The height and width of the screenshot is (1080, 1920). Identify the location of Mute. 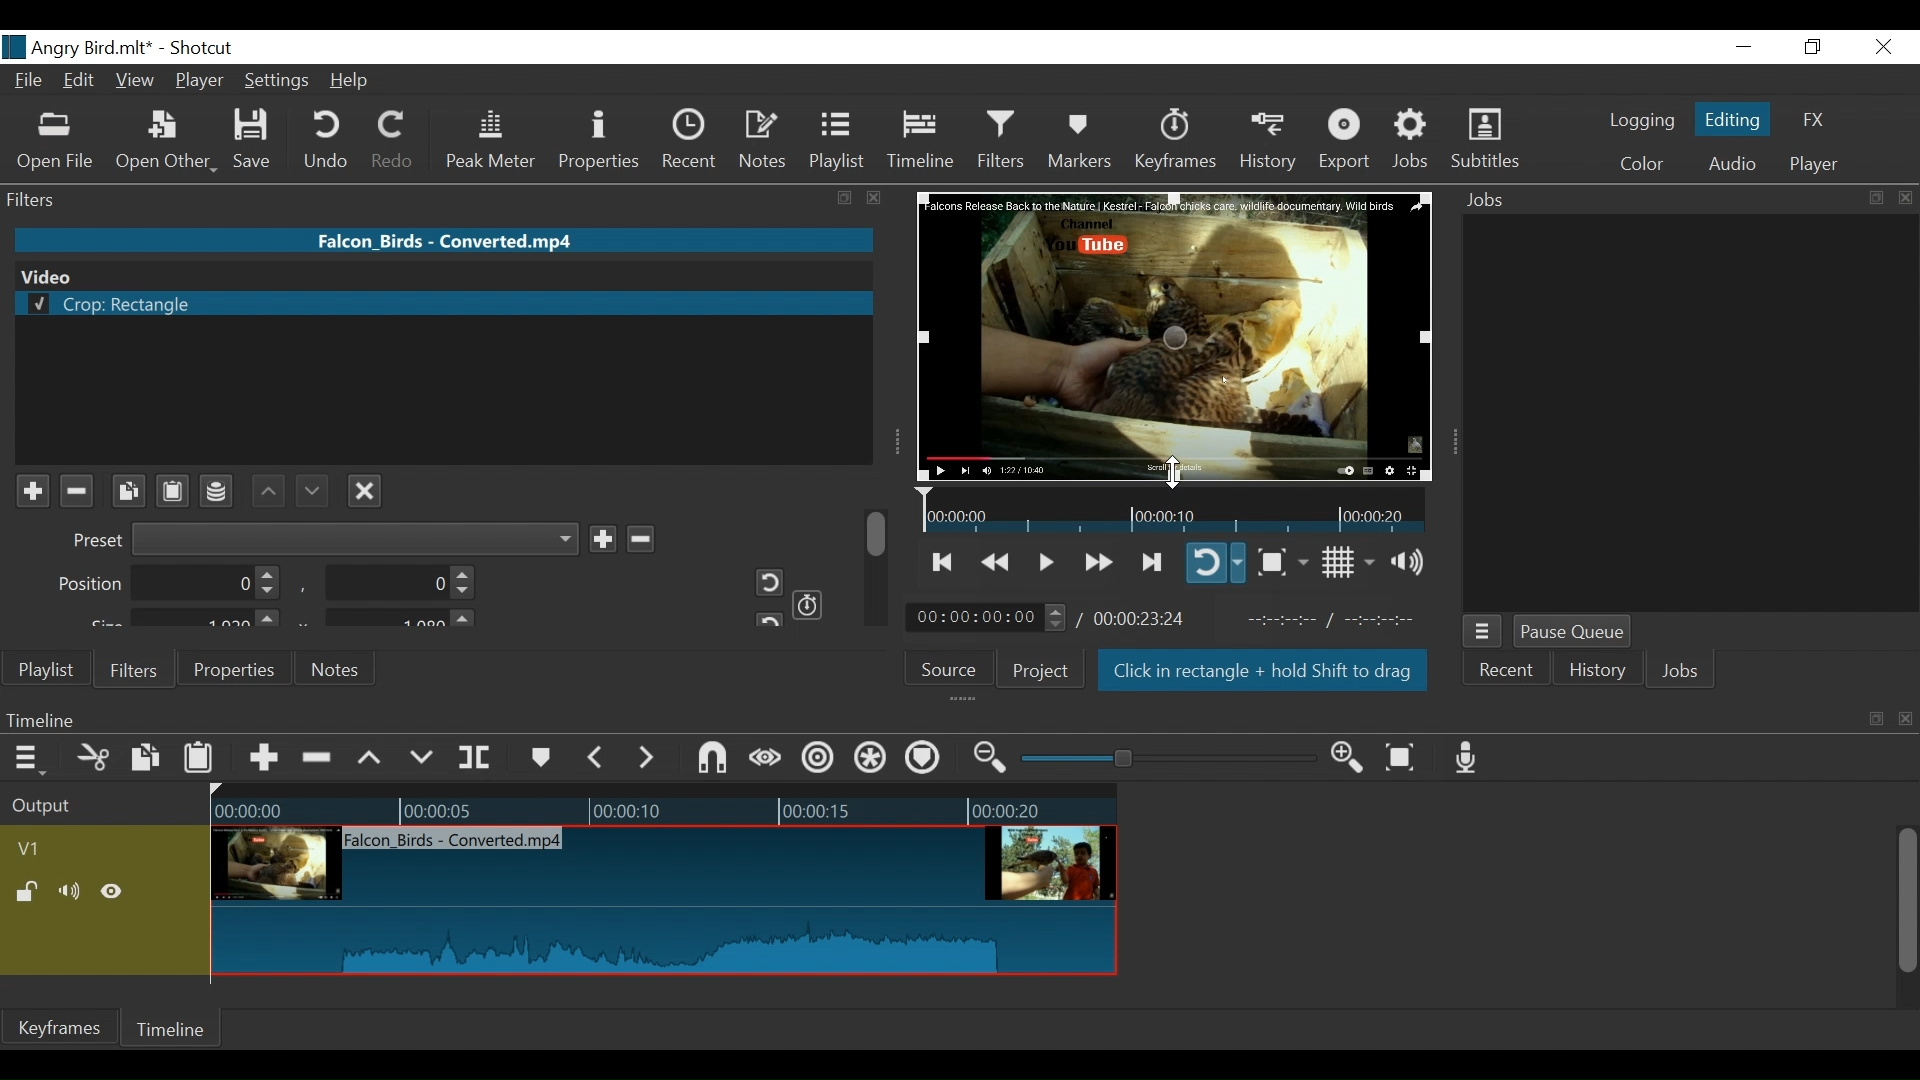
(73, 893).